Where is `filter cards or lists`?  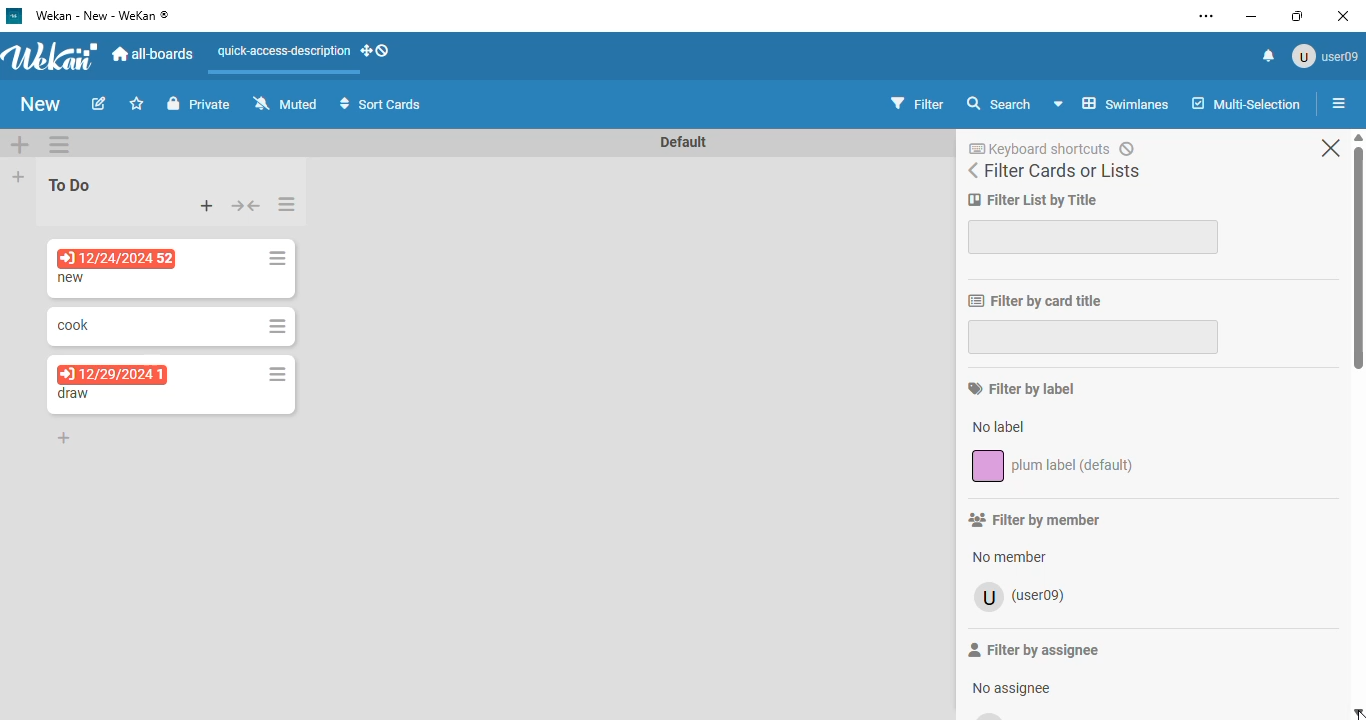
filter cards or lists is located at coordinates (1054, 171).